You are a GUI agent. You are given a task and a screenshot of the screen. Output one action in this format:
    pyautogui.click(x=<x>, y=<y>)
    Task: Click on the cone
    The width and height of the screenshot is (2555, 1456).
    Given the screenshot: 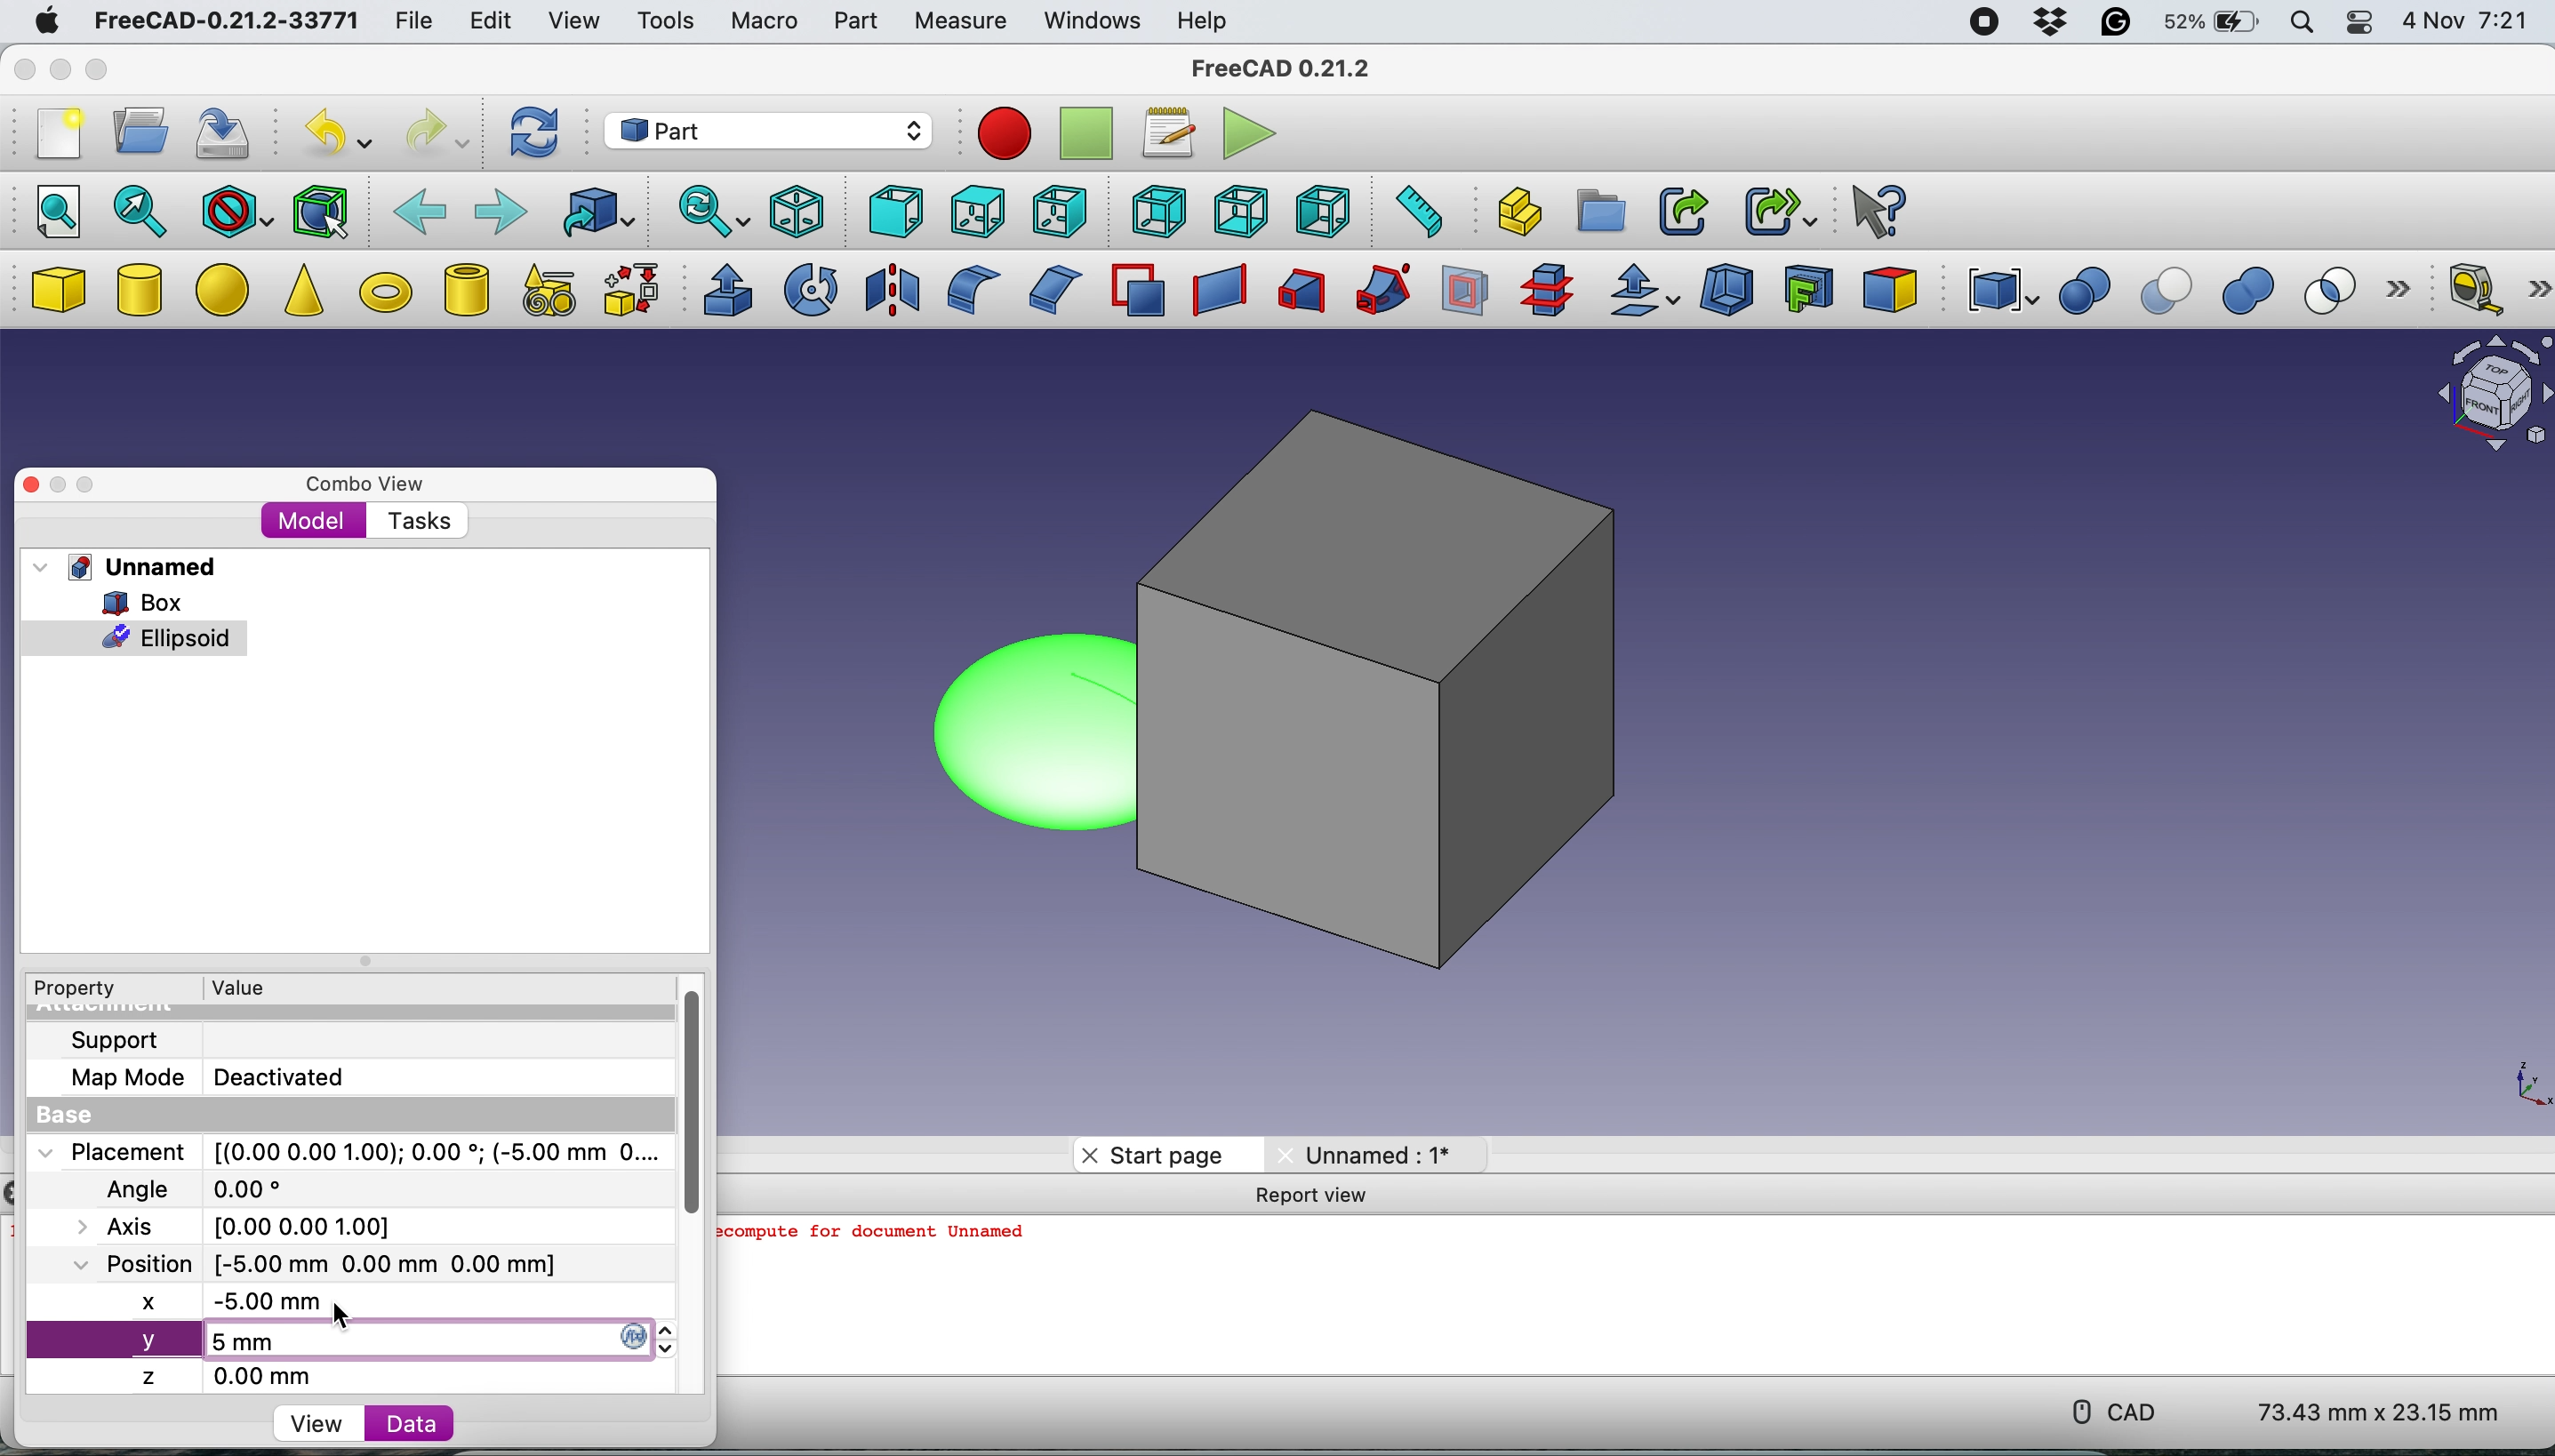 What is the action you would take?
    pyautogui.click(x=303, y=294)
    